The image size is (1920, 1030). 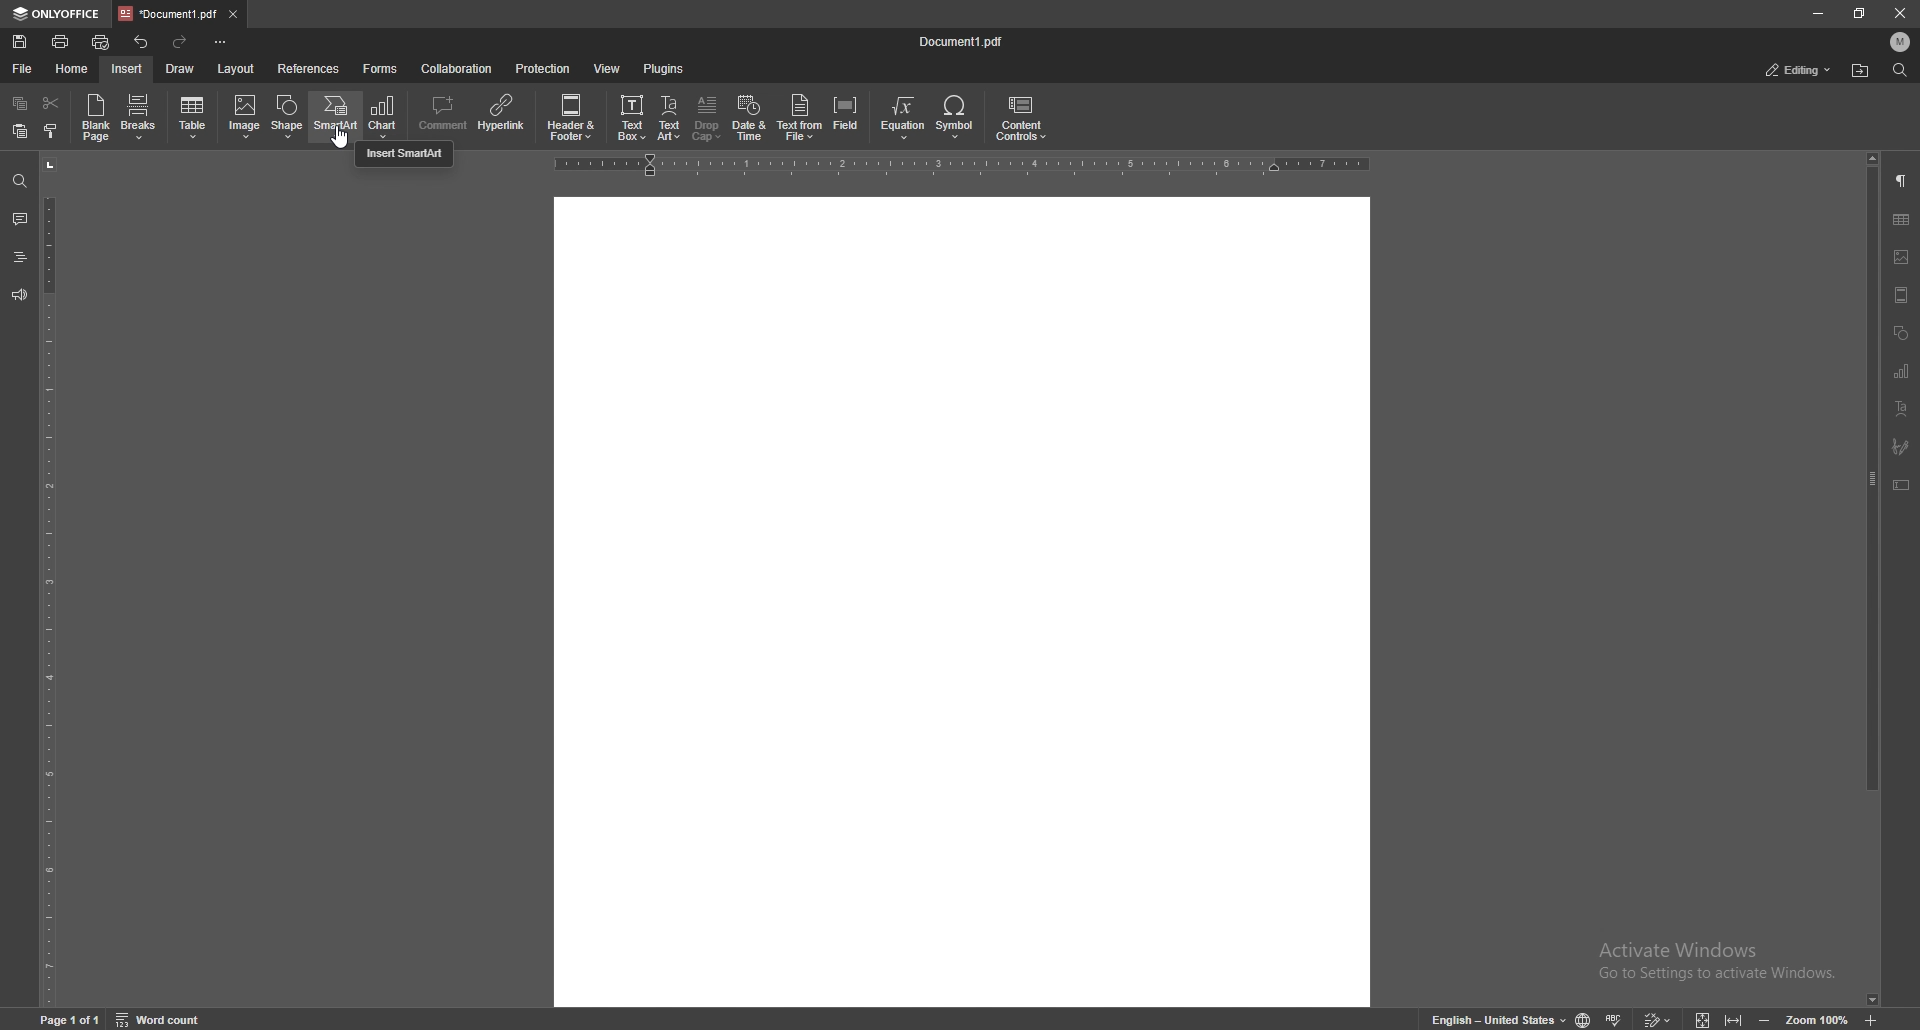 I want to click on content controls, so click(x=1020, y=118).